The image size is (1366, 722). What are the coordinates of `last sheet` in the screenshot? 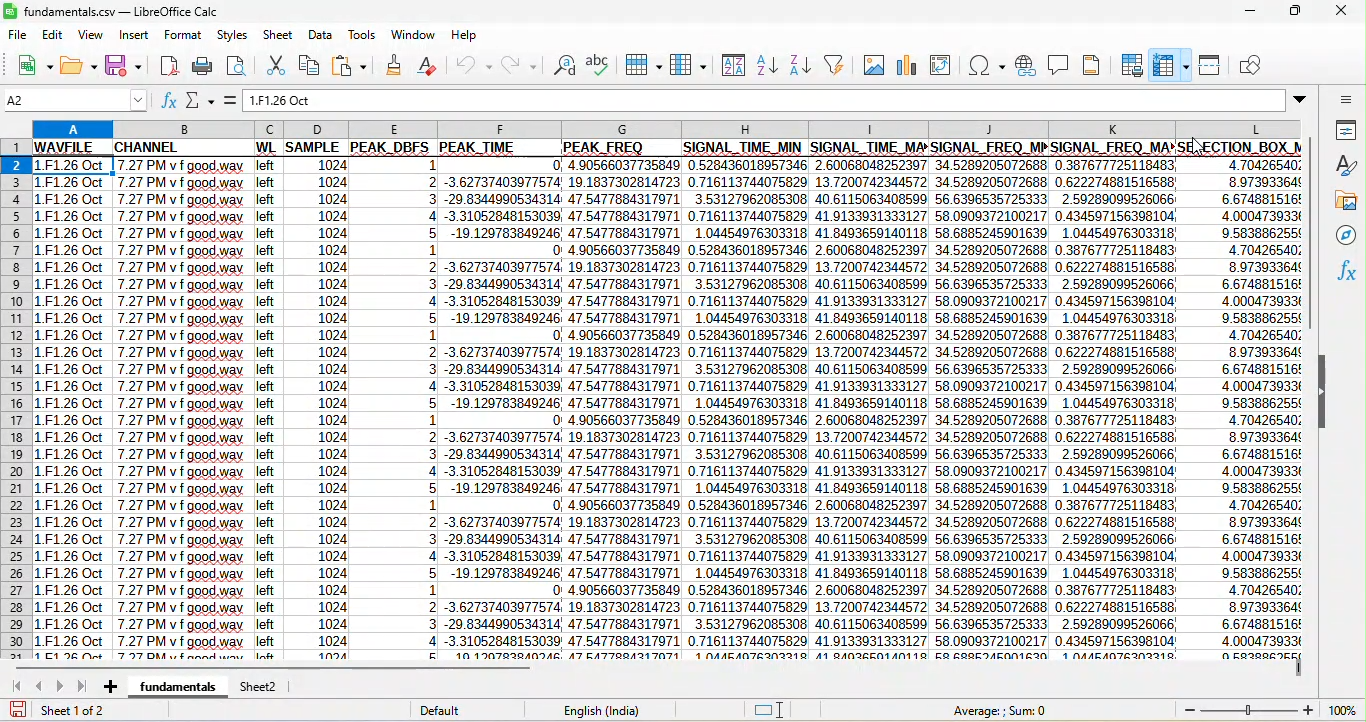 It's located at (82, 686).